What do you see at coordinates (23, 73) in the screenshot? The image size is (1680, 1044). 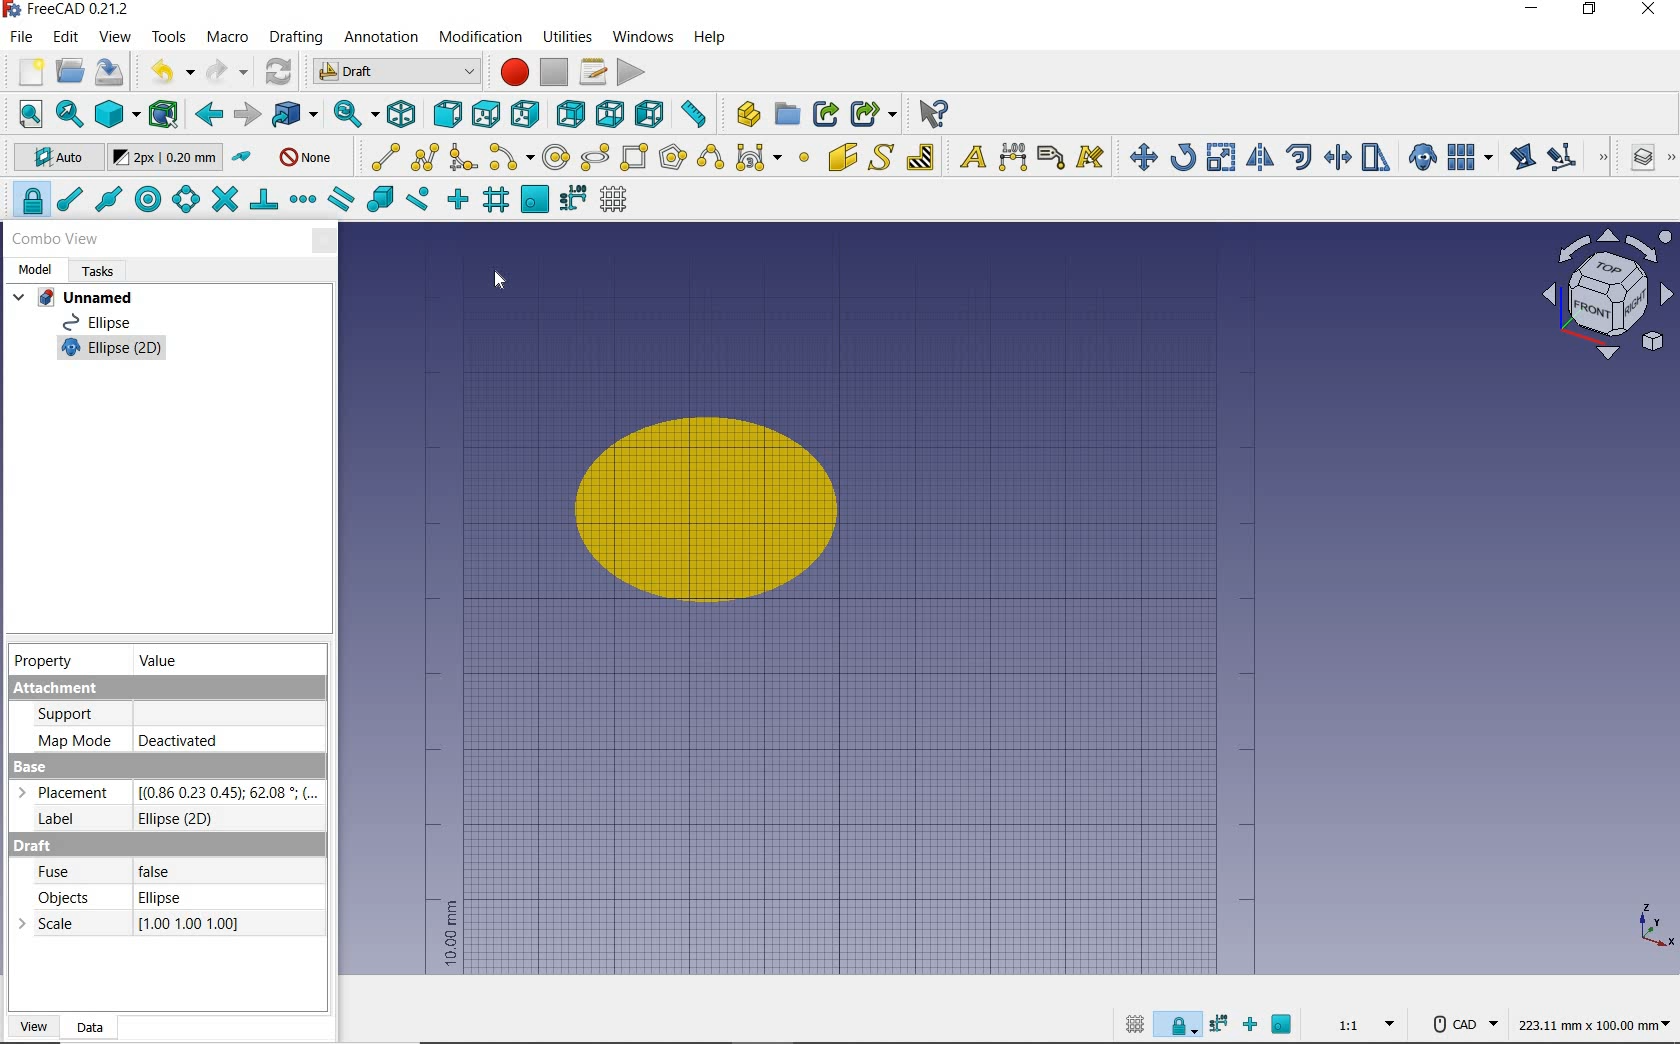 I see `new` at bounding box center [23, 73].